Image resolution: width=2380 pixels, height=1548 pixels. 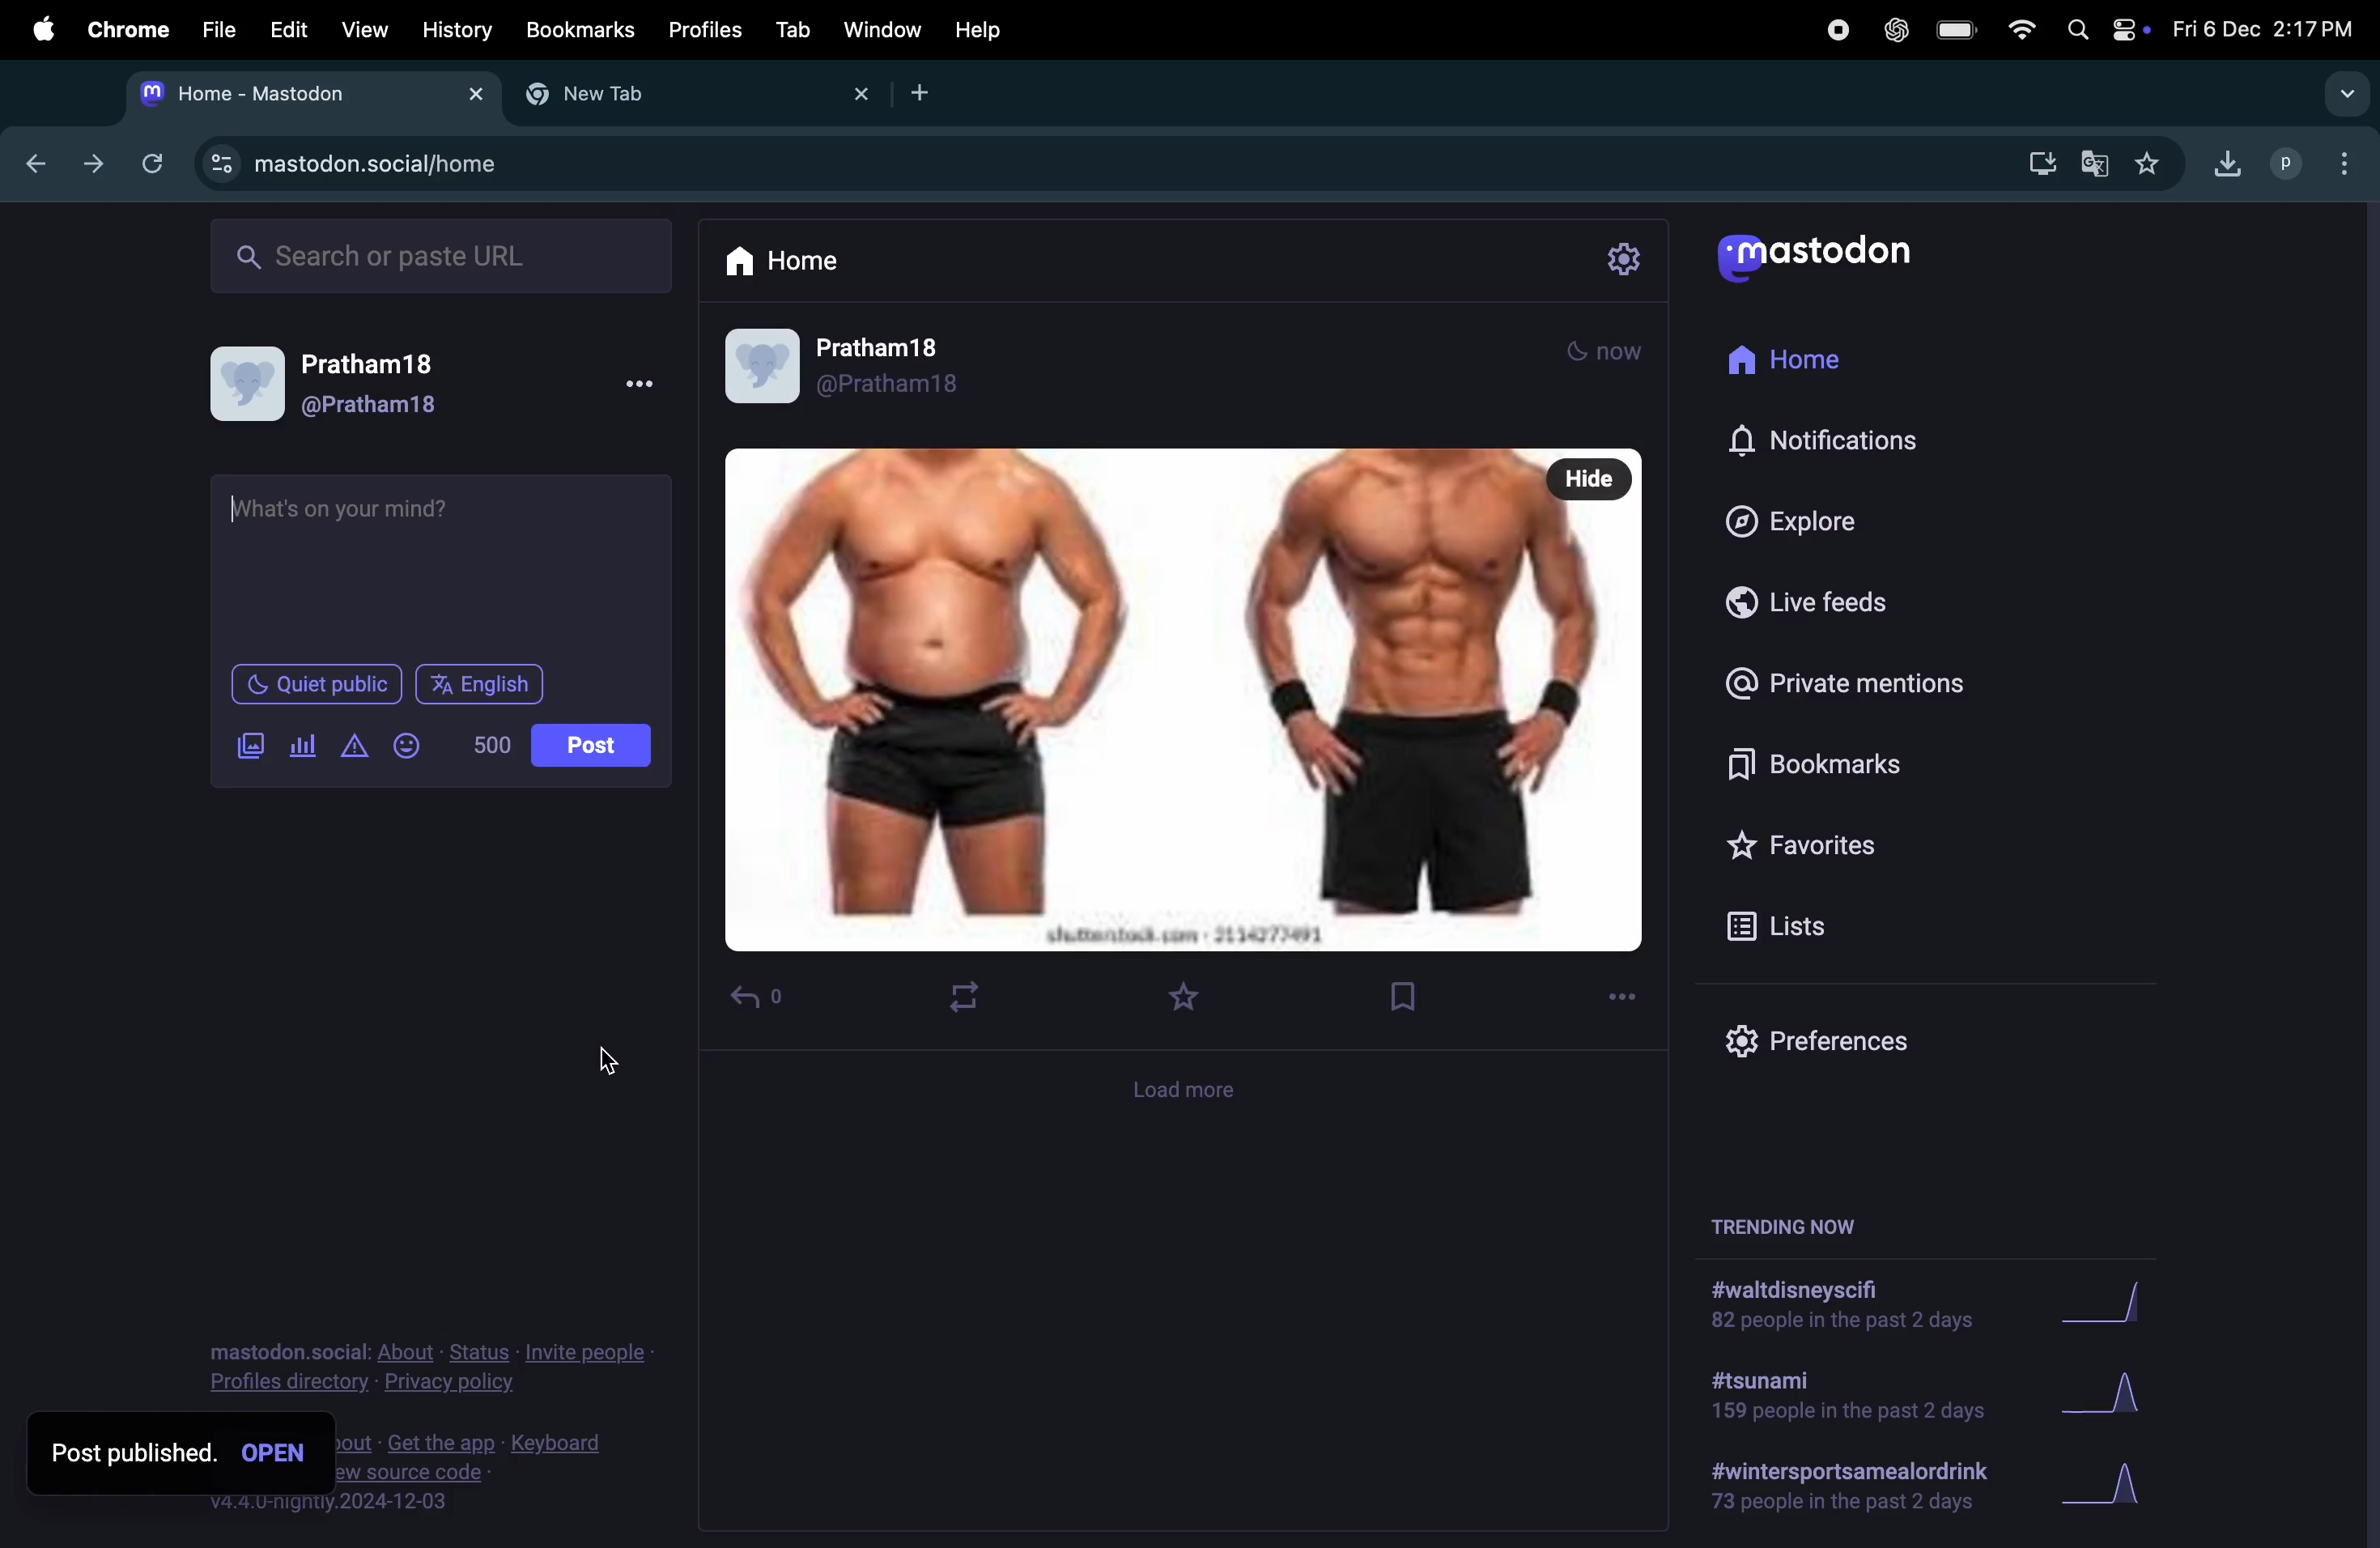 I want to click on Graph, so click(x=2131, y=1479).